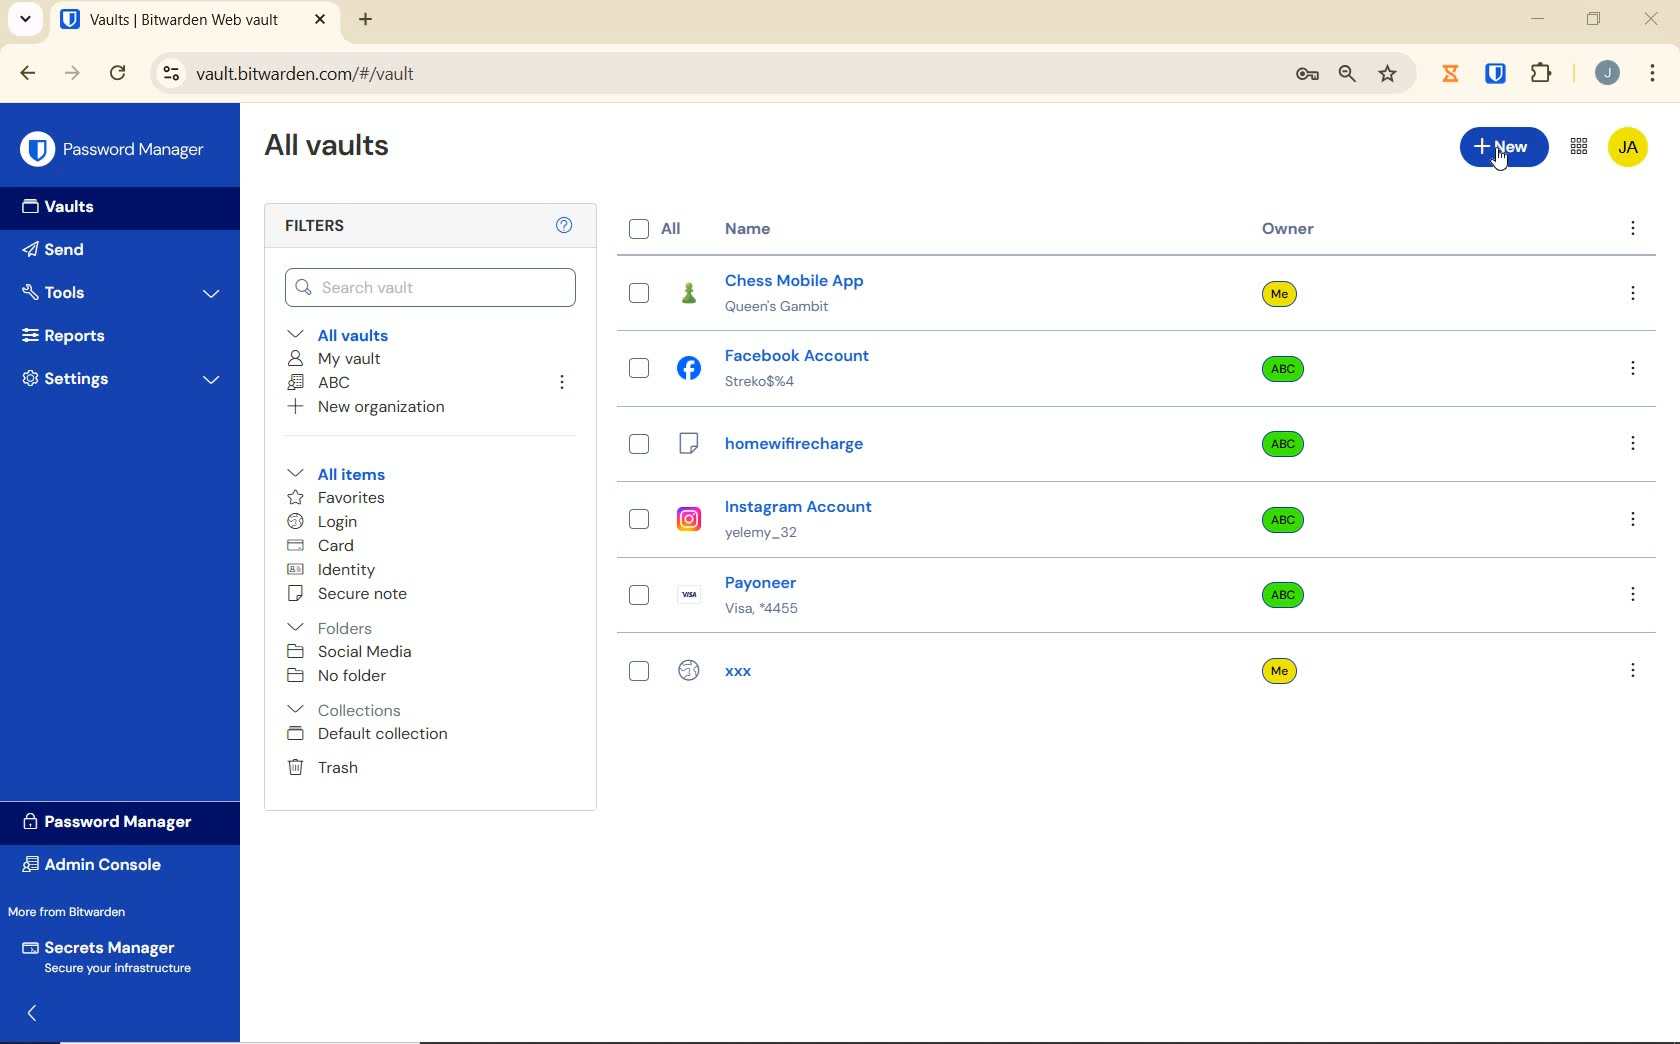 The width and height of the screenshot is (1680, 1044). What do you see at coordinates (73, 75) in the screenshot?
I see `forward` at bounding box center [73, 75].